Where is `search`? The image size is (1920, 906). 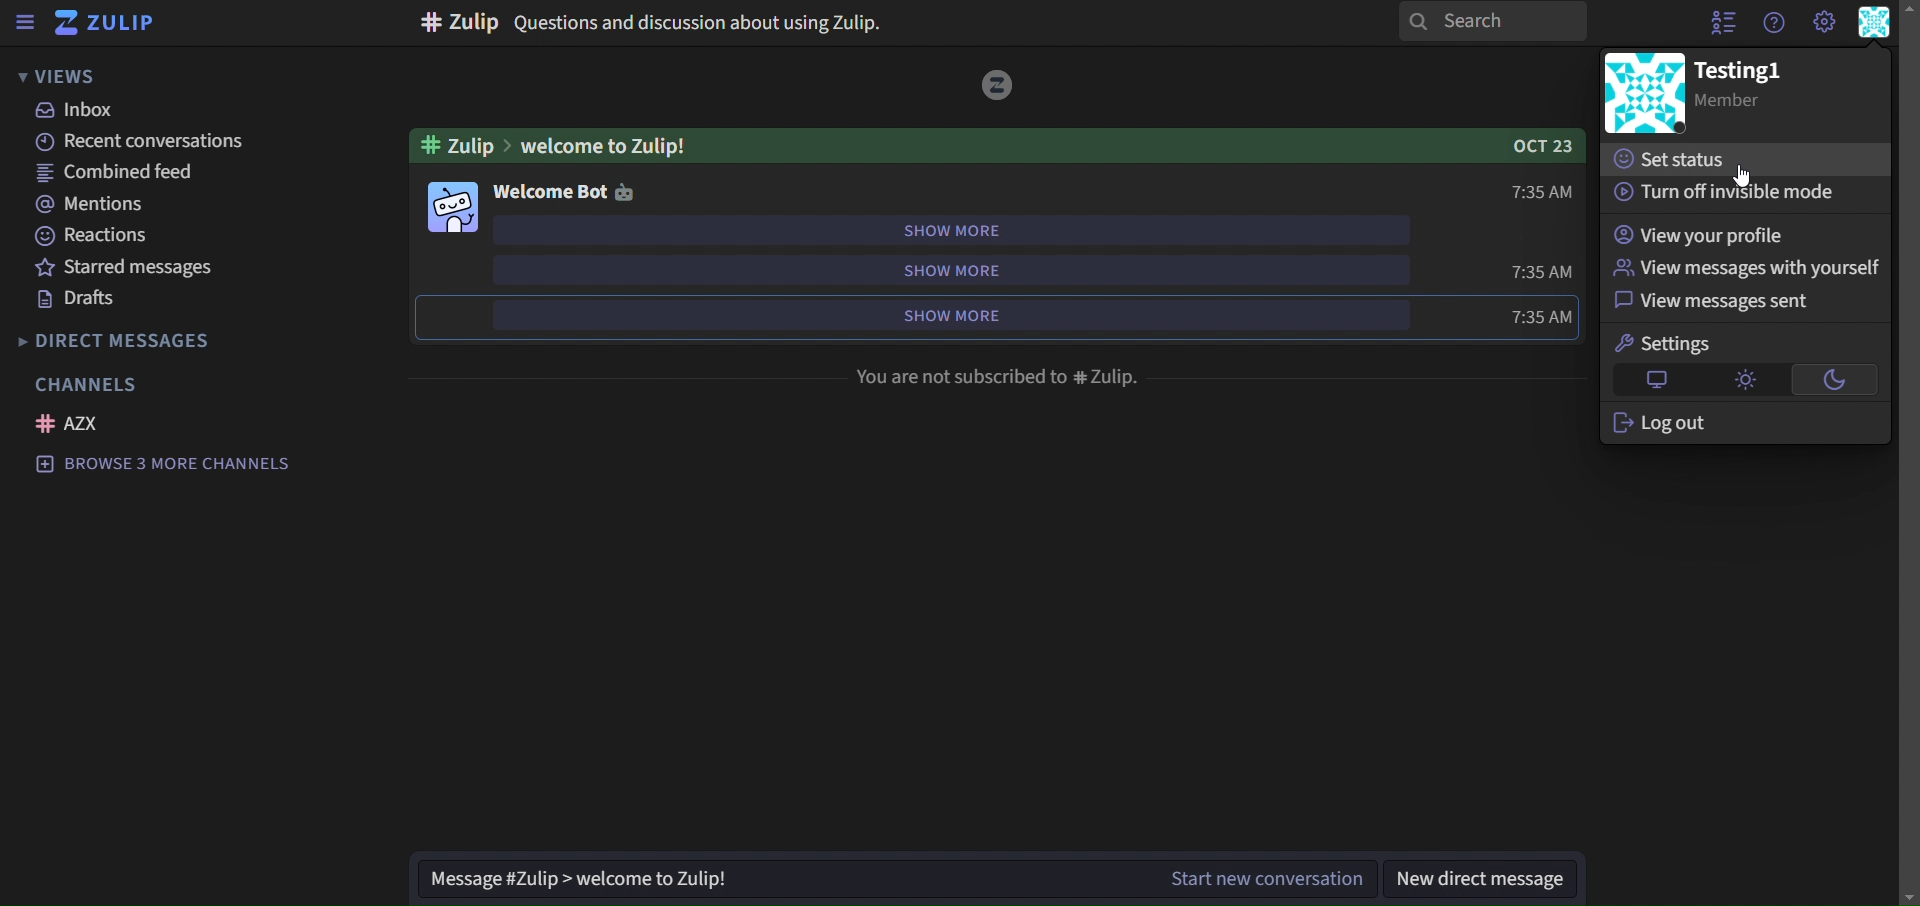
search is located at coordinates (1492, 22).